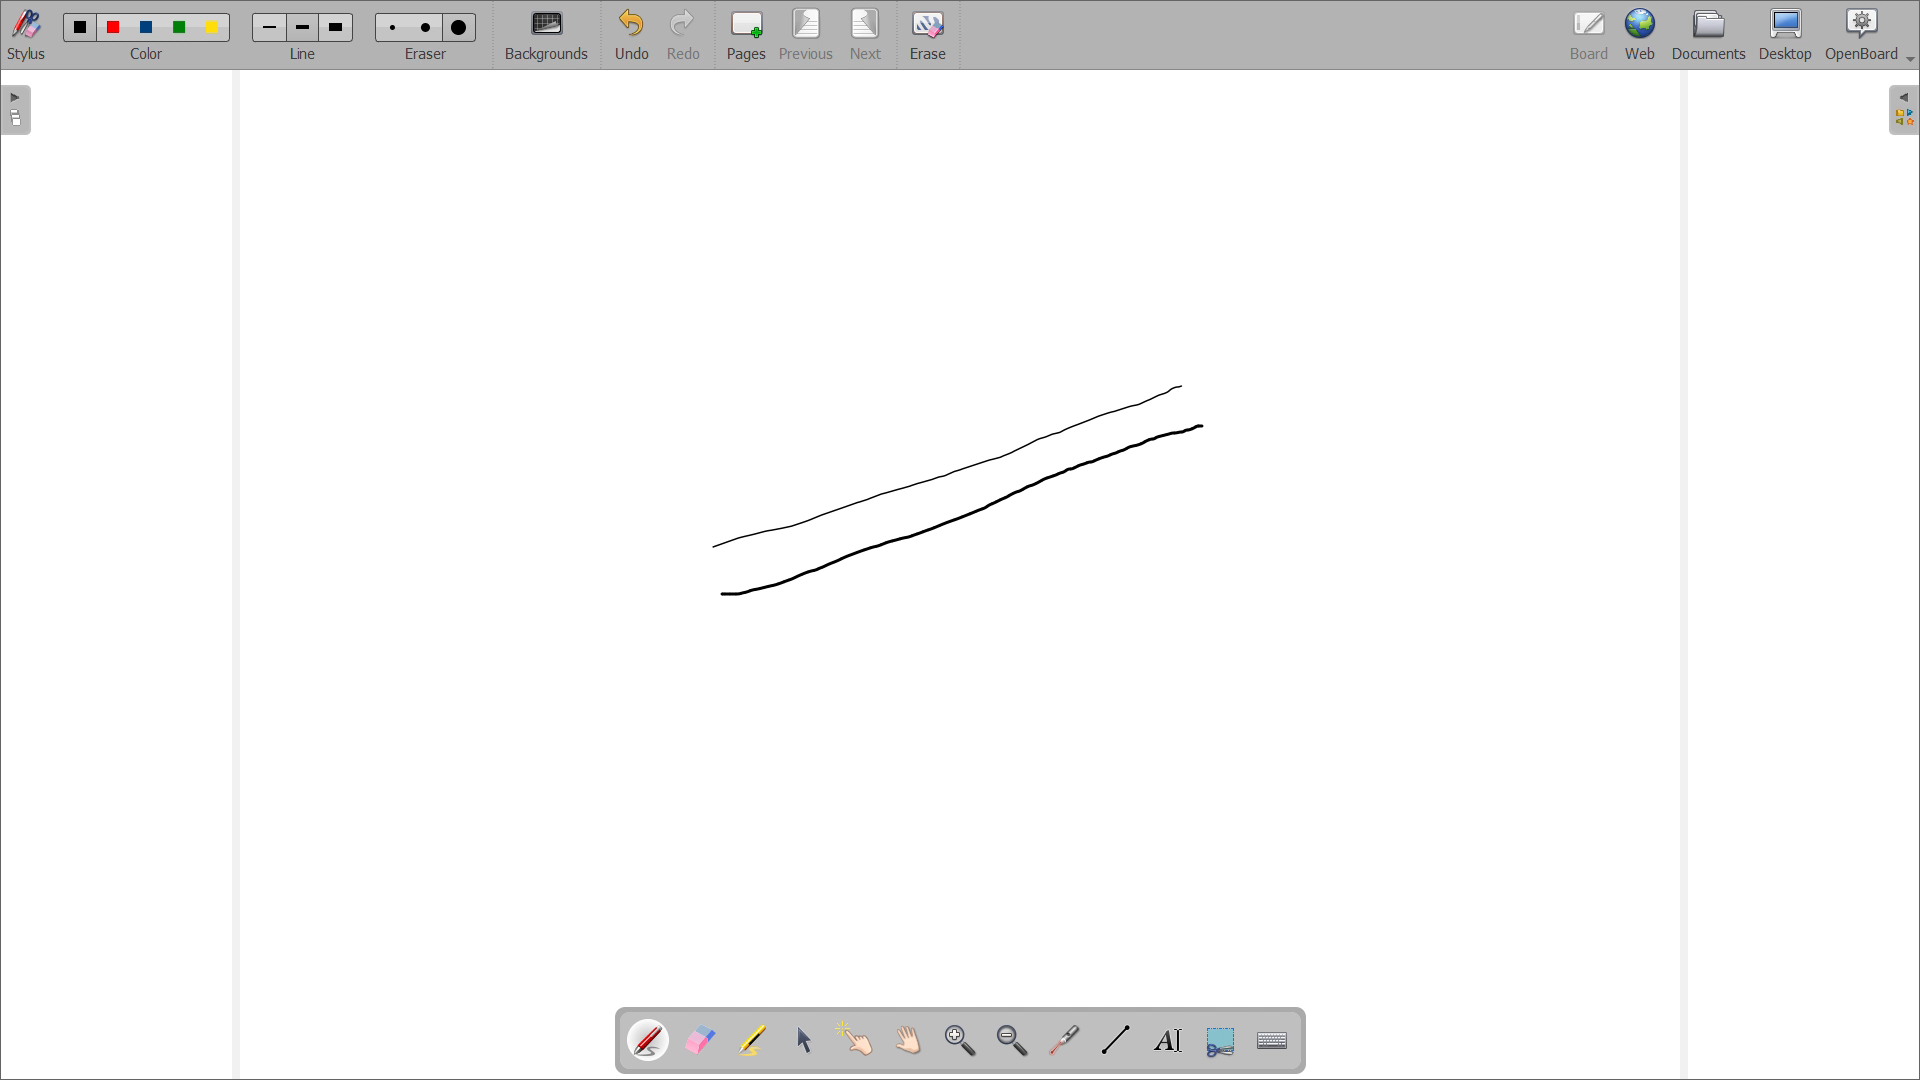 The width and height of the screenshot is (1920, 1080). I want to click on cursor, so click(1202, 427).